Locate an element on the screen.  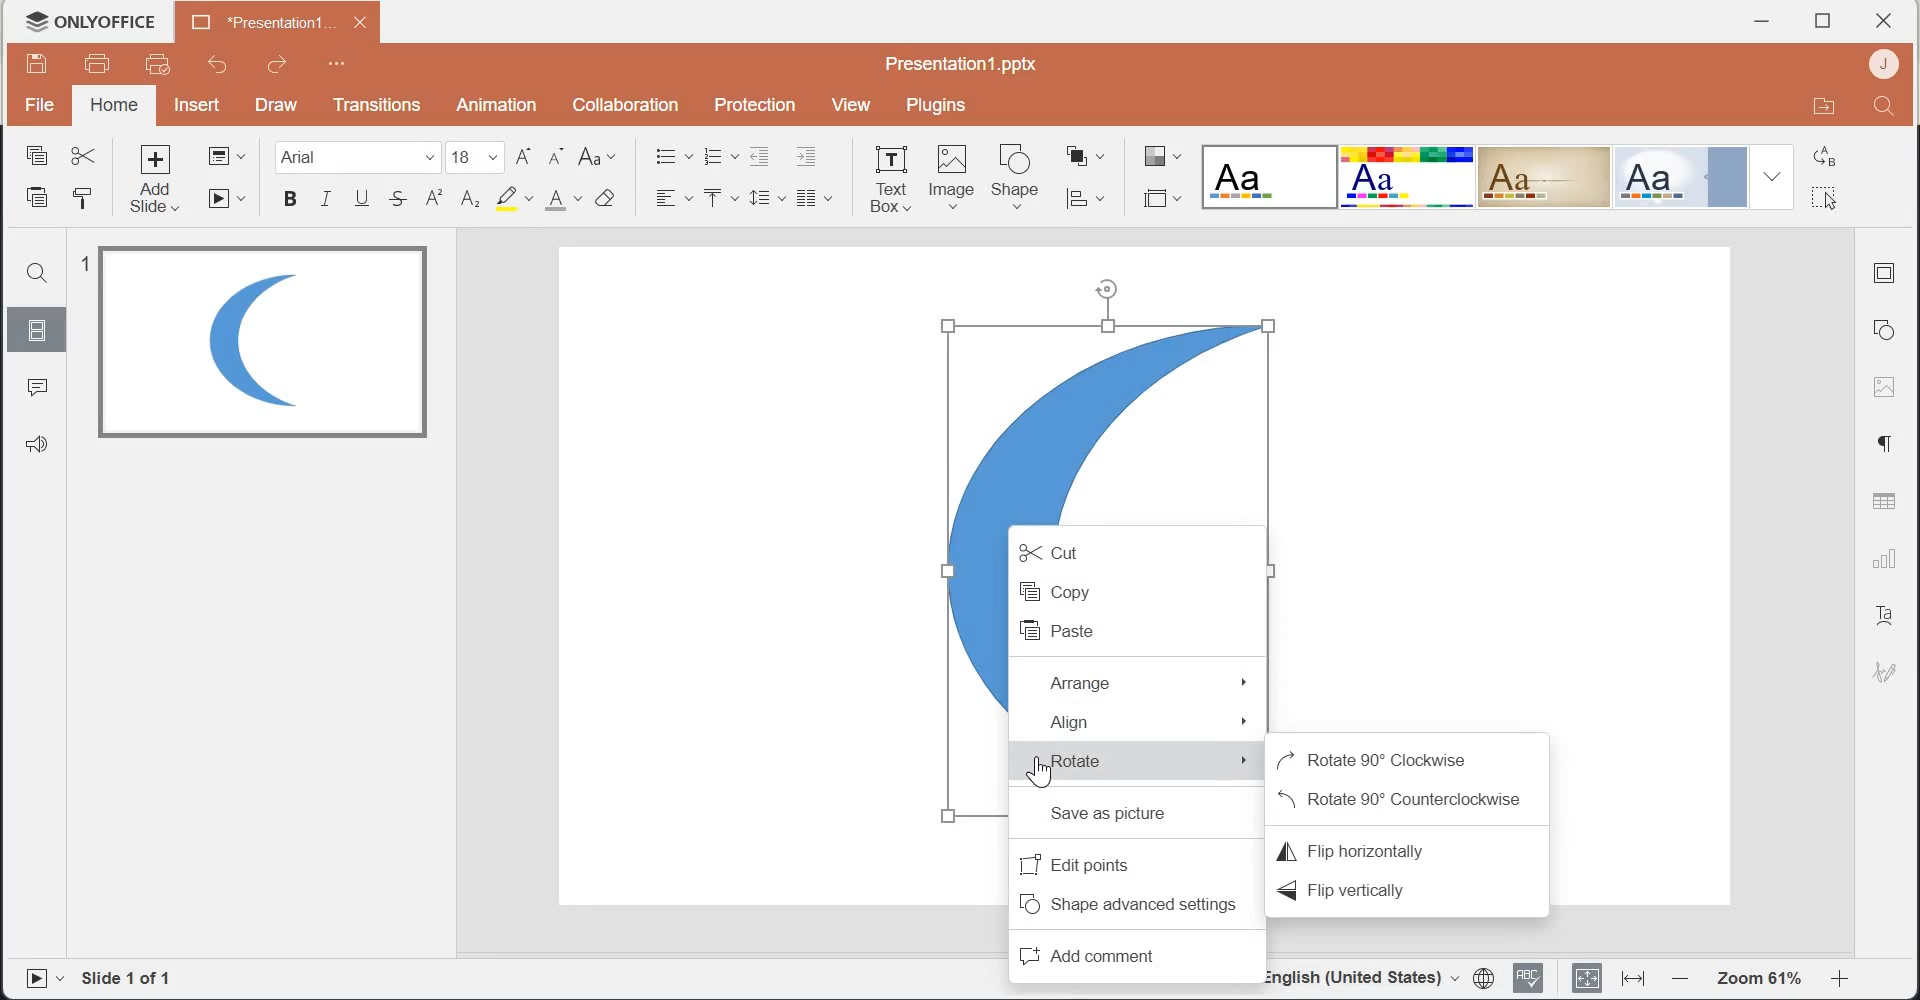
Change color theme is located at coordinates (1159, 156).